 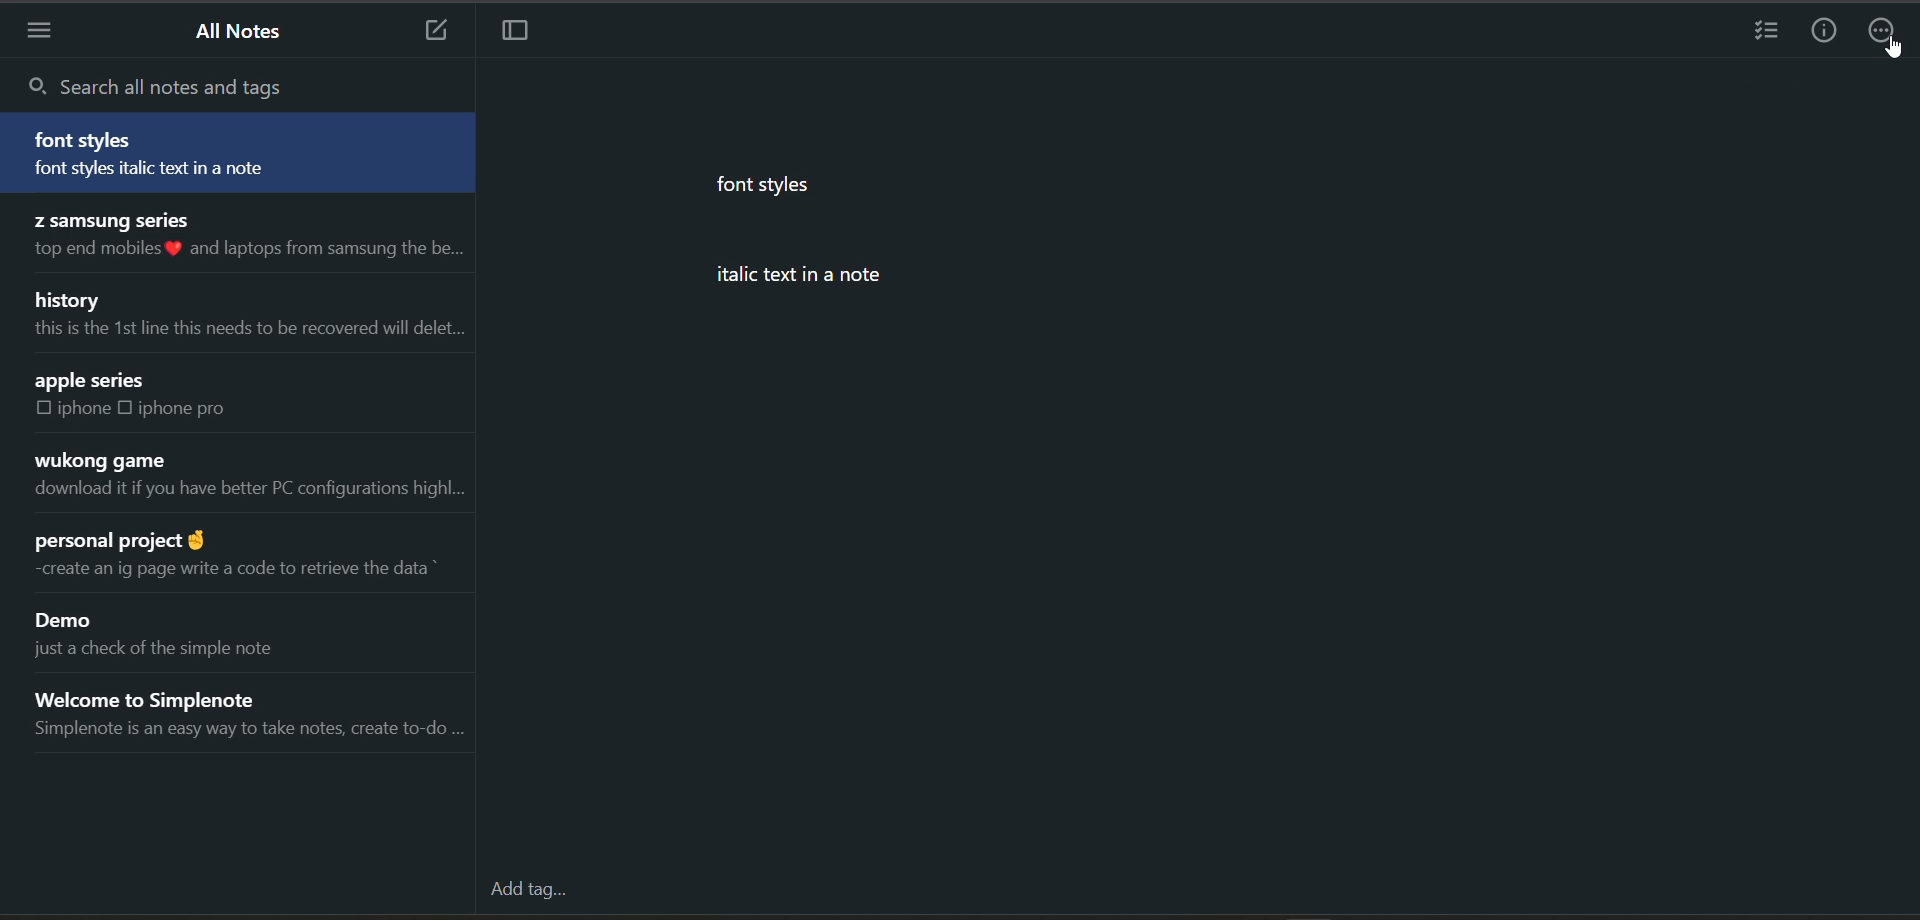 What do you see at coordinates (528, 34) in the screenshot?
I see `toggle focus mode` at bounding box center [528, 34].